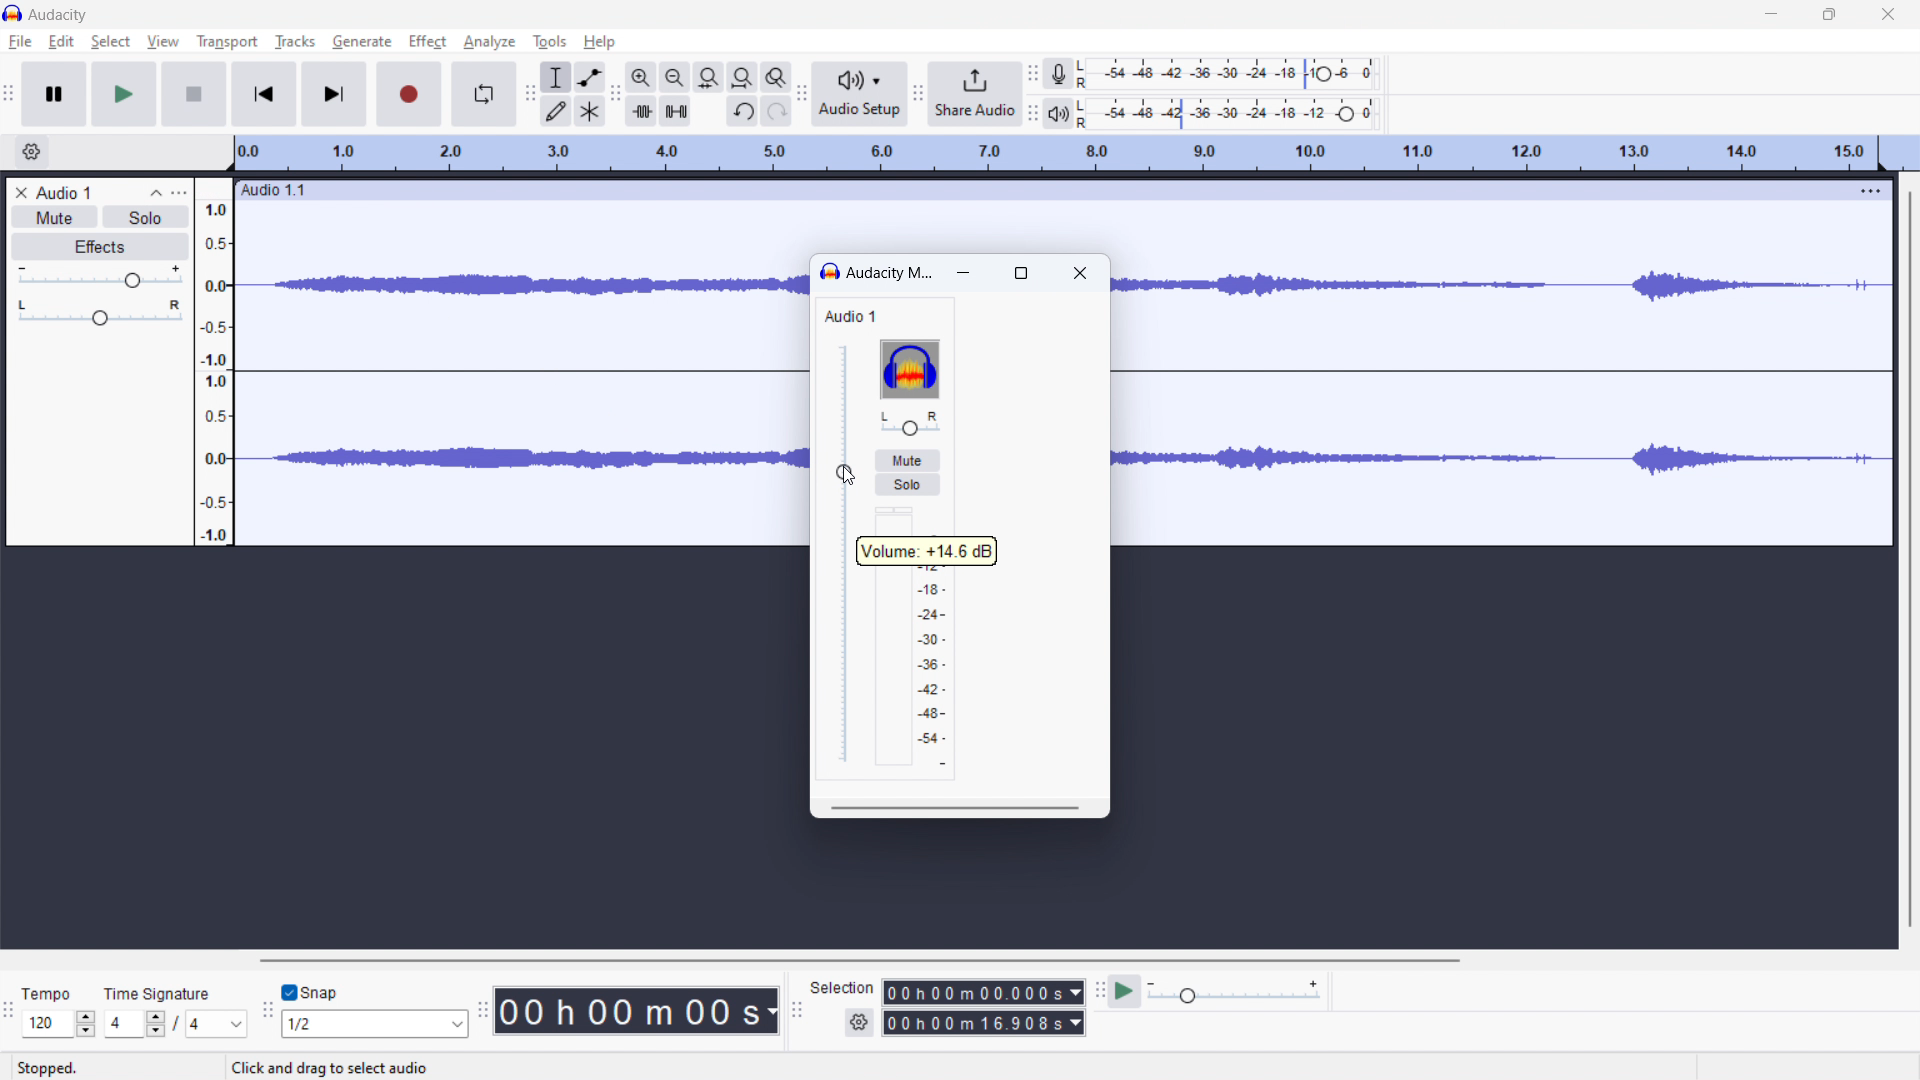 The width and height of the screenshot is (1920, 1080). Describe the element at coordinates (889, 272) in the screenshot. I see `mixer dialogbox` at that location.